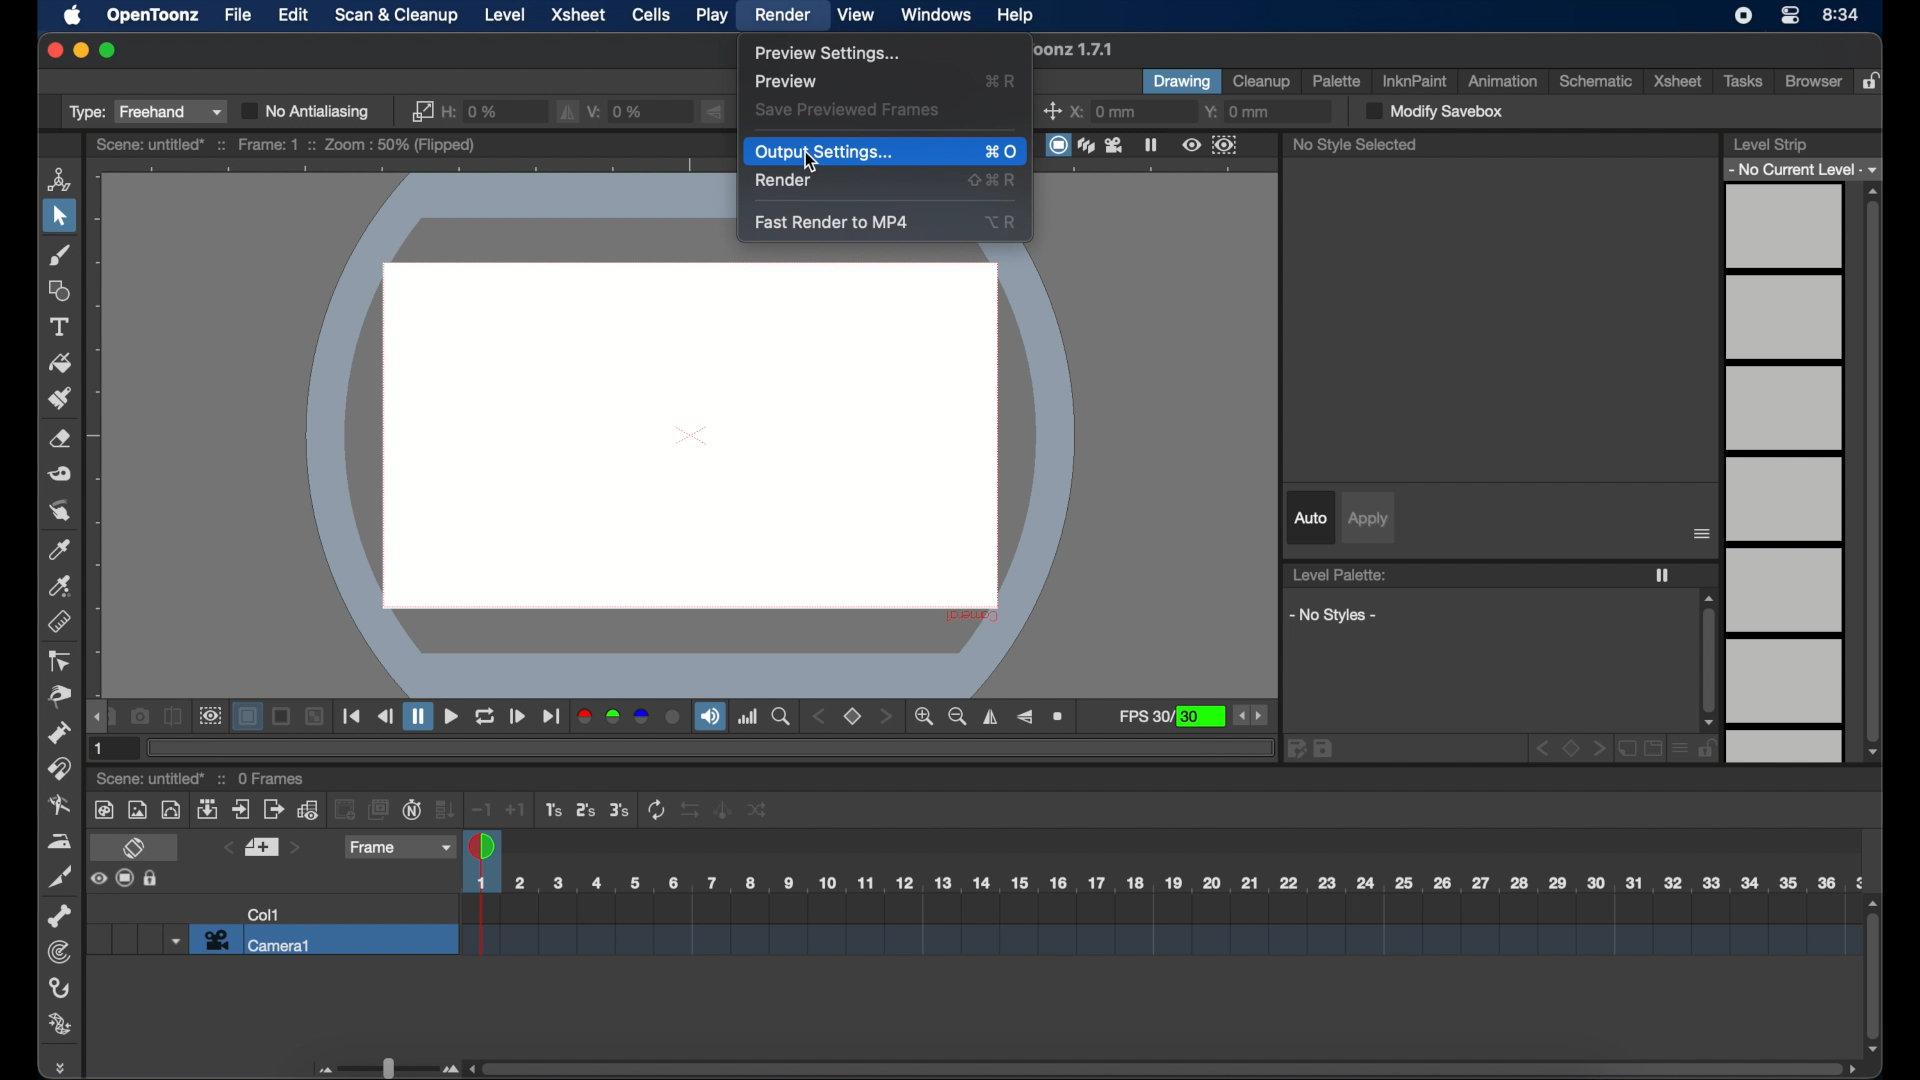  I want to click on more options, so click(1703, 534).